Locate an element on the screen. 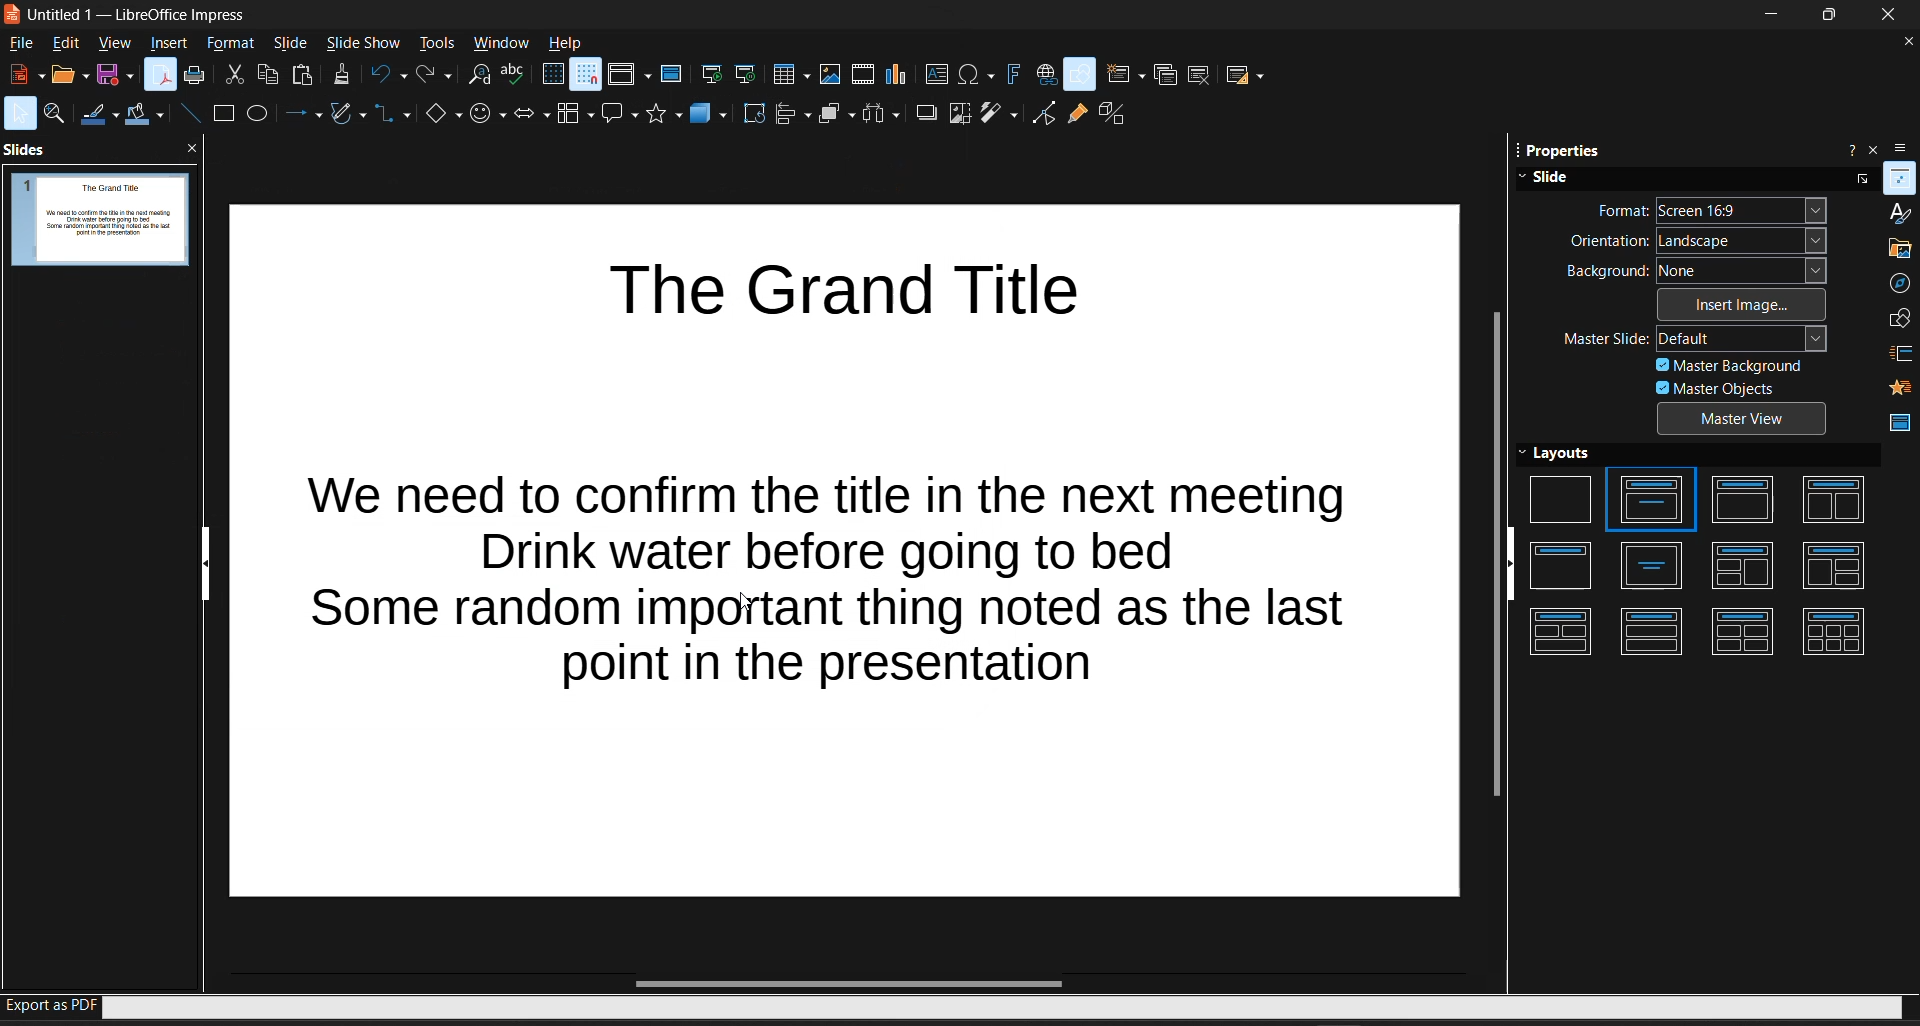  format is located at coordinates (1712, 208).